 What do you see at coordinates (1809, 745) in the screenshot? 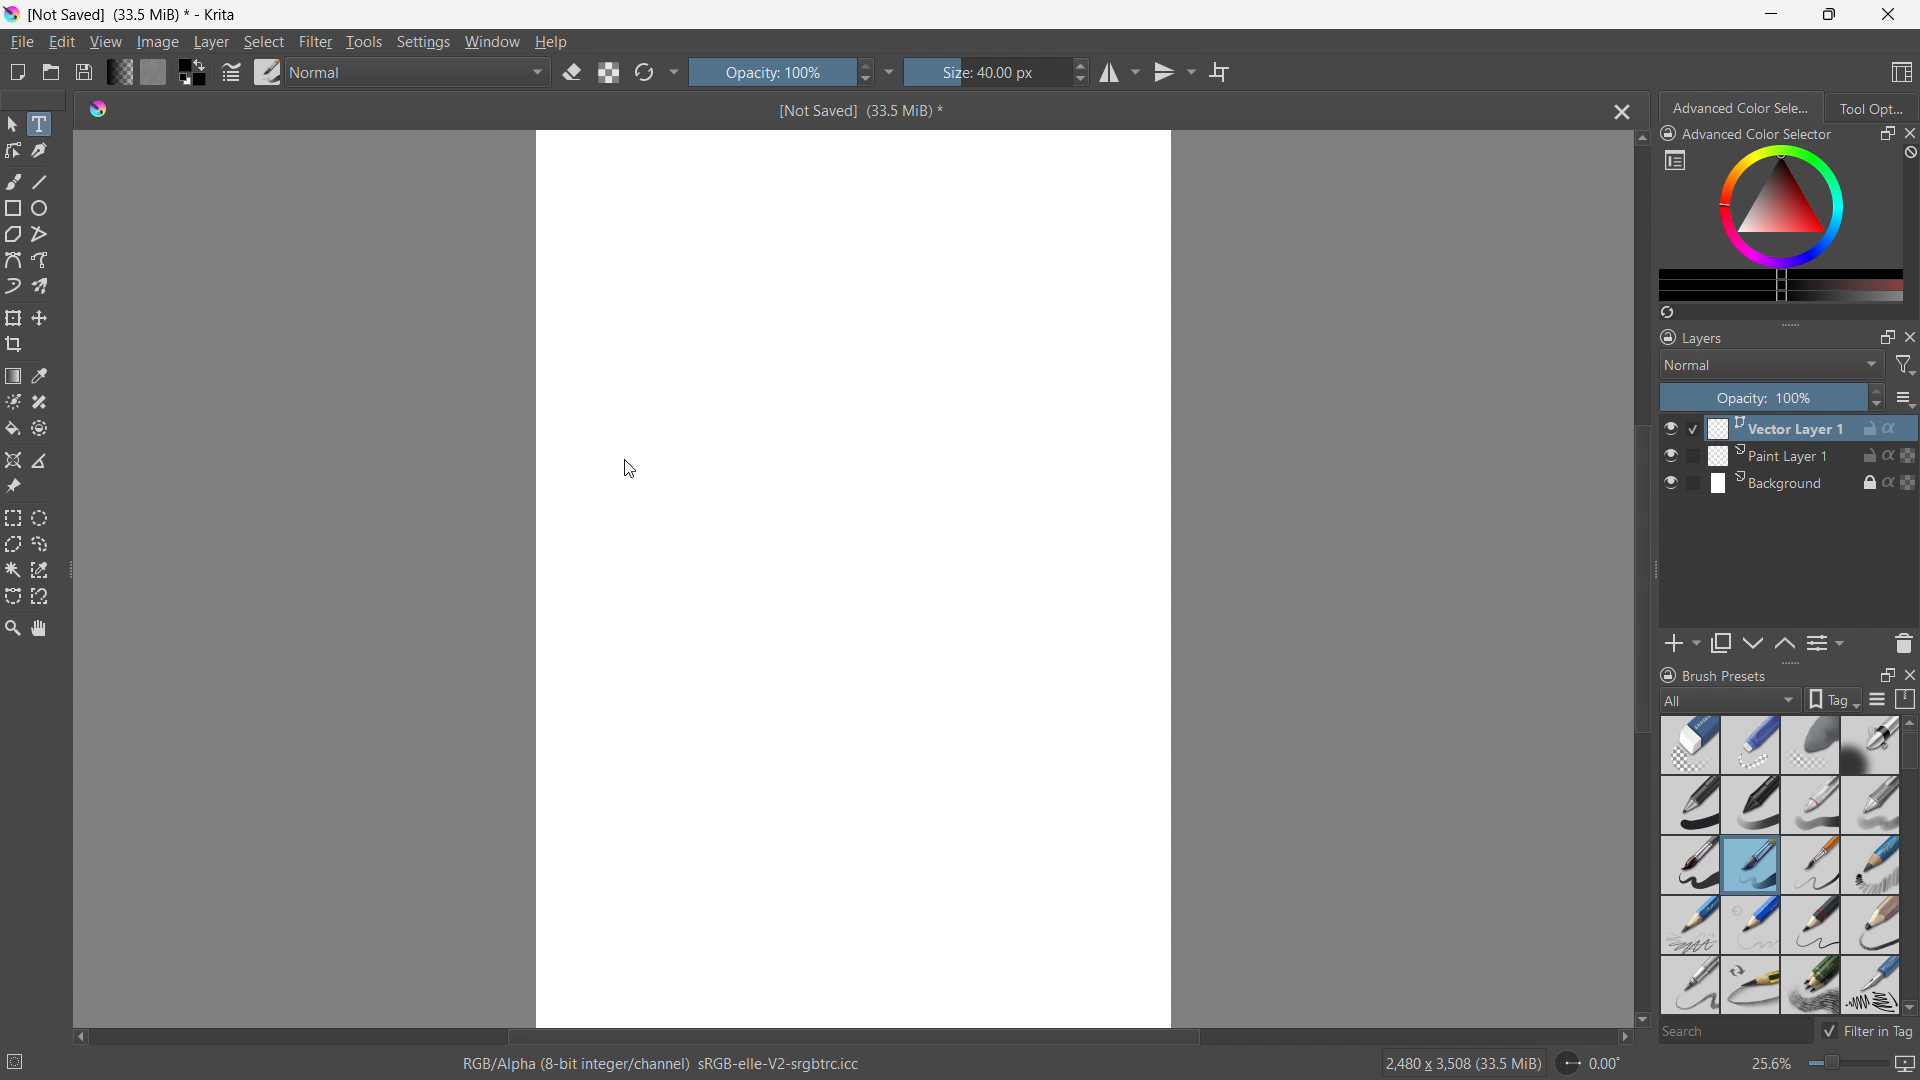
I see `blur` at bounding box center [1809, 745].